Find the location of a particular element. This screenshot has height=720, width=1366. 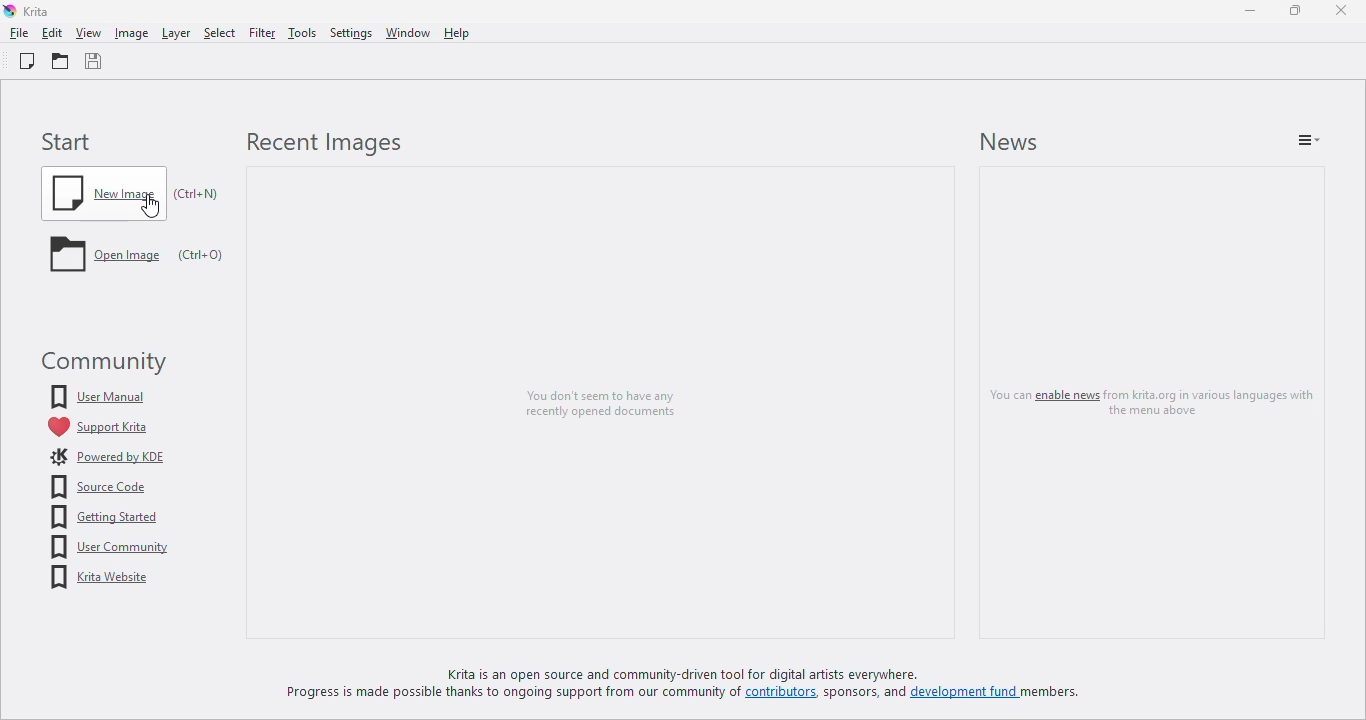

file is located at coordinates (19, 33).